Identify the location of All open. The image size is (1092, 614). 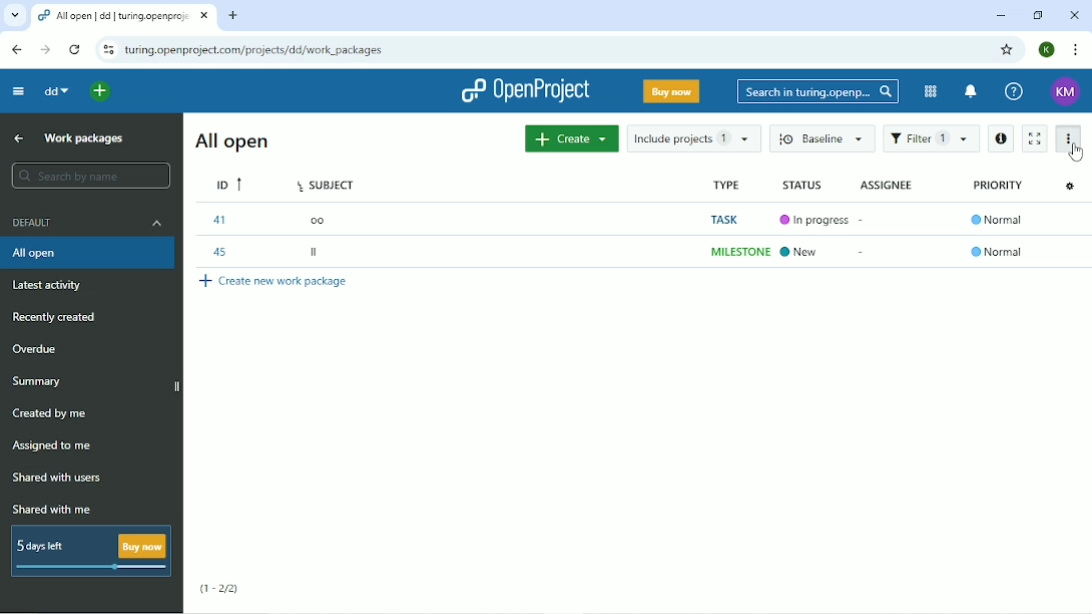
(233, 141).